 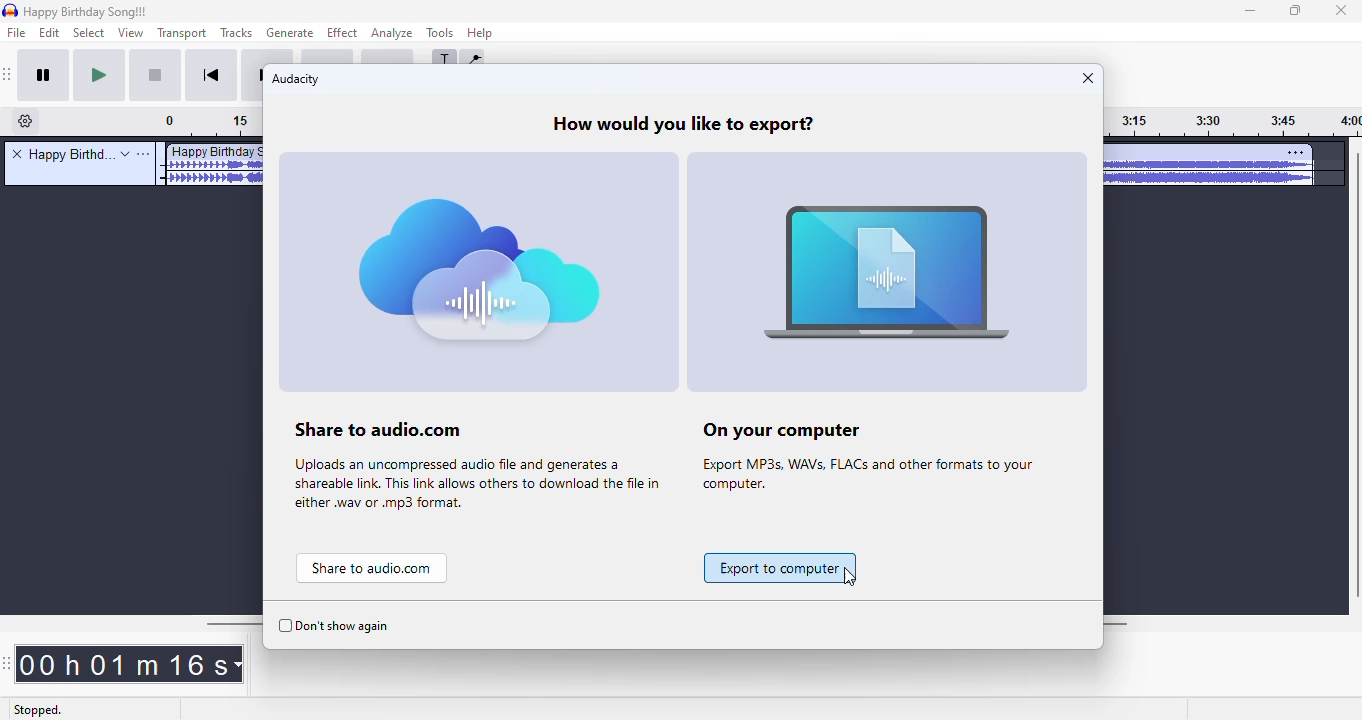 What do you see at coordinates (69, 154) in the screenshot?
I see `title` at bounding box center [69, 154].